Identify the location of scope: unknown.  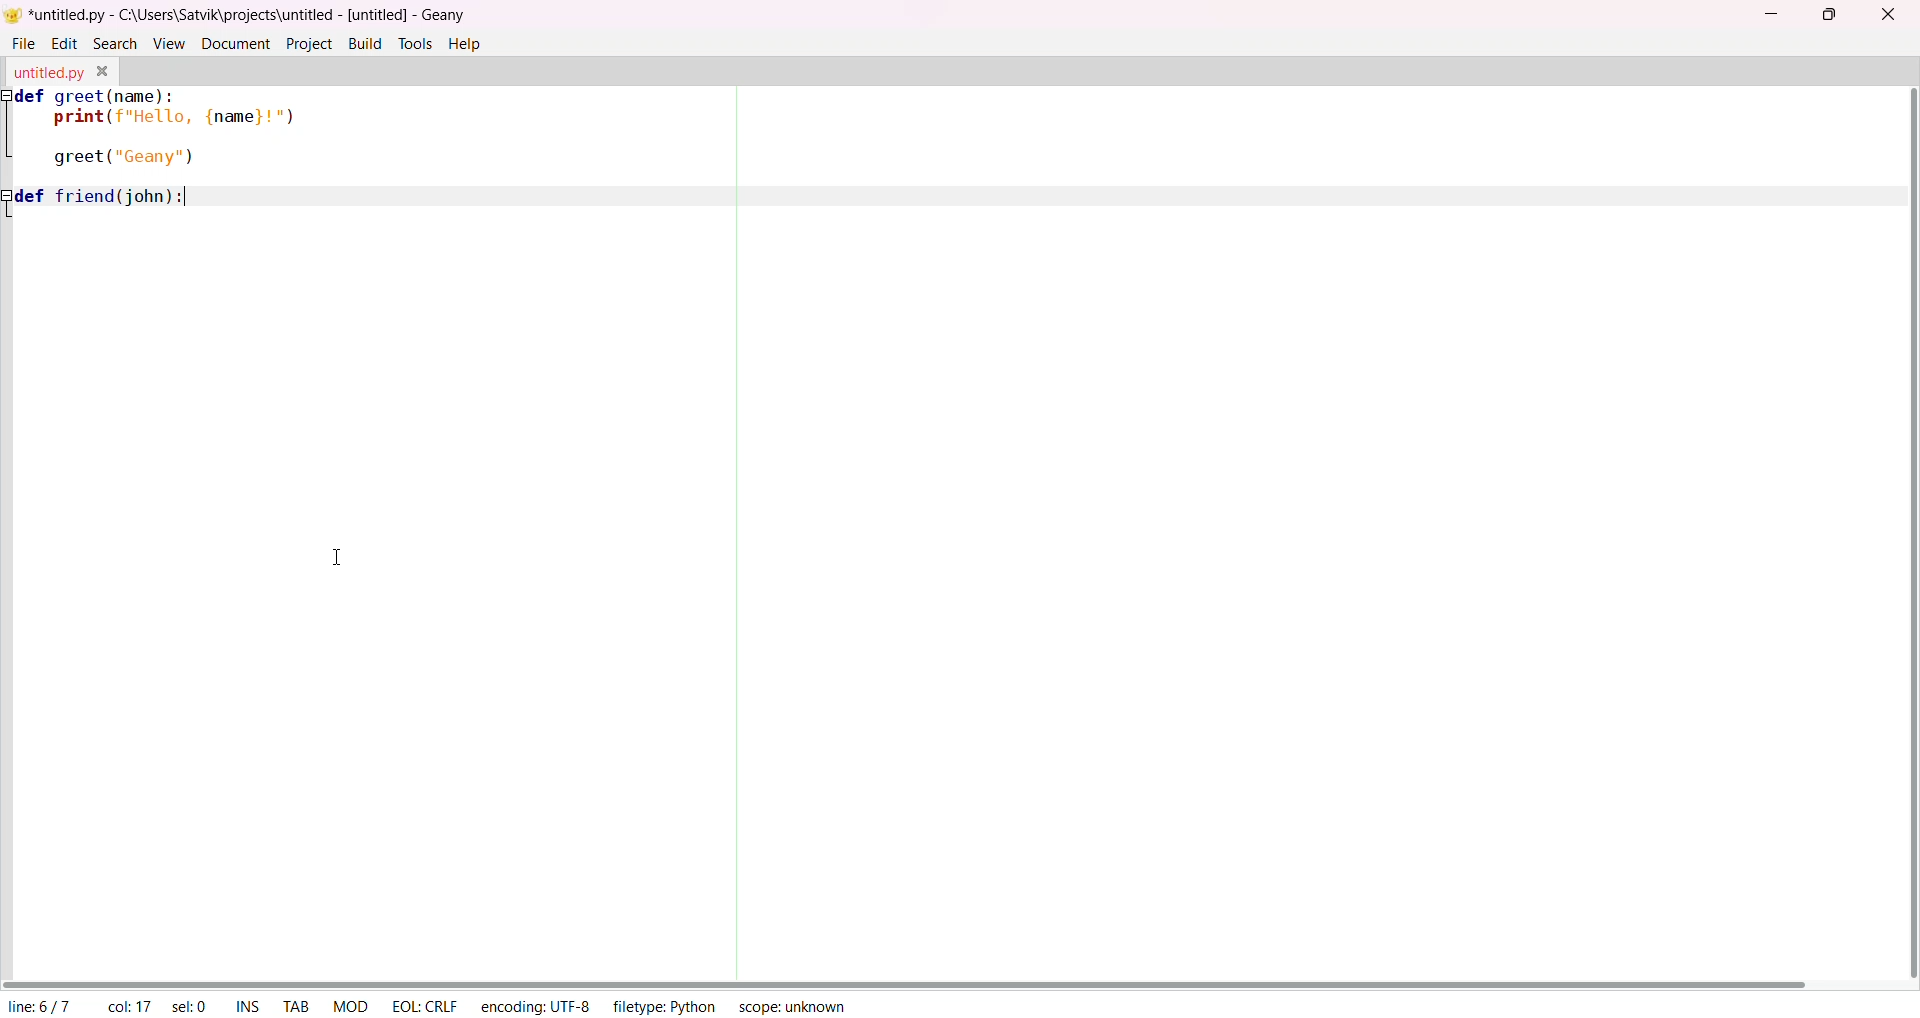
(801, 1007).